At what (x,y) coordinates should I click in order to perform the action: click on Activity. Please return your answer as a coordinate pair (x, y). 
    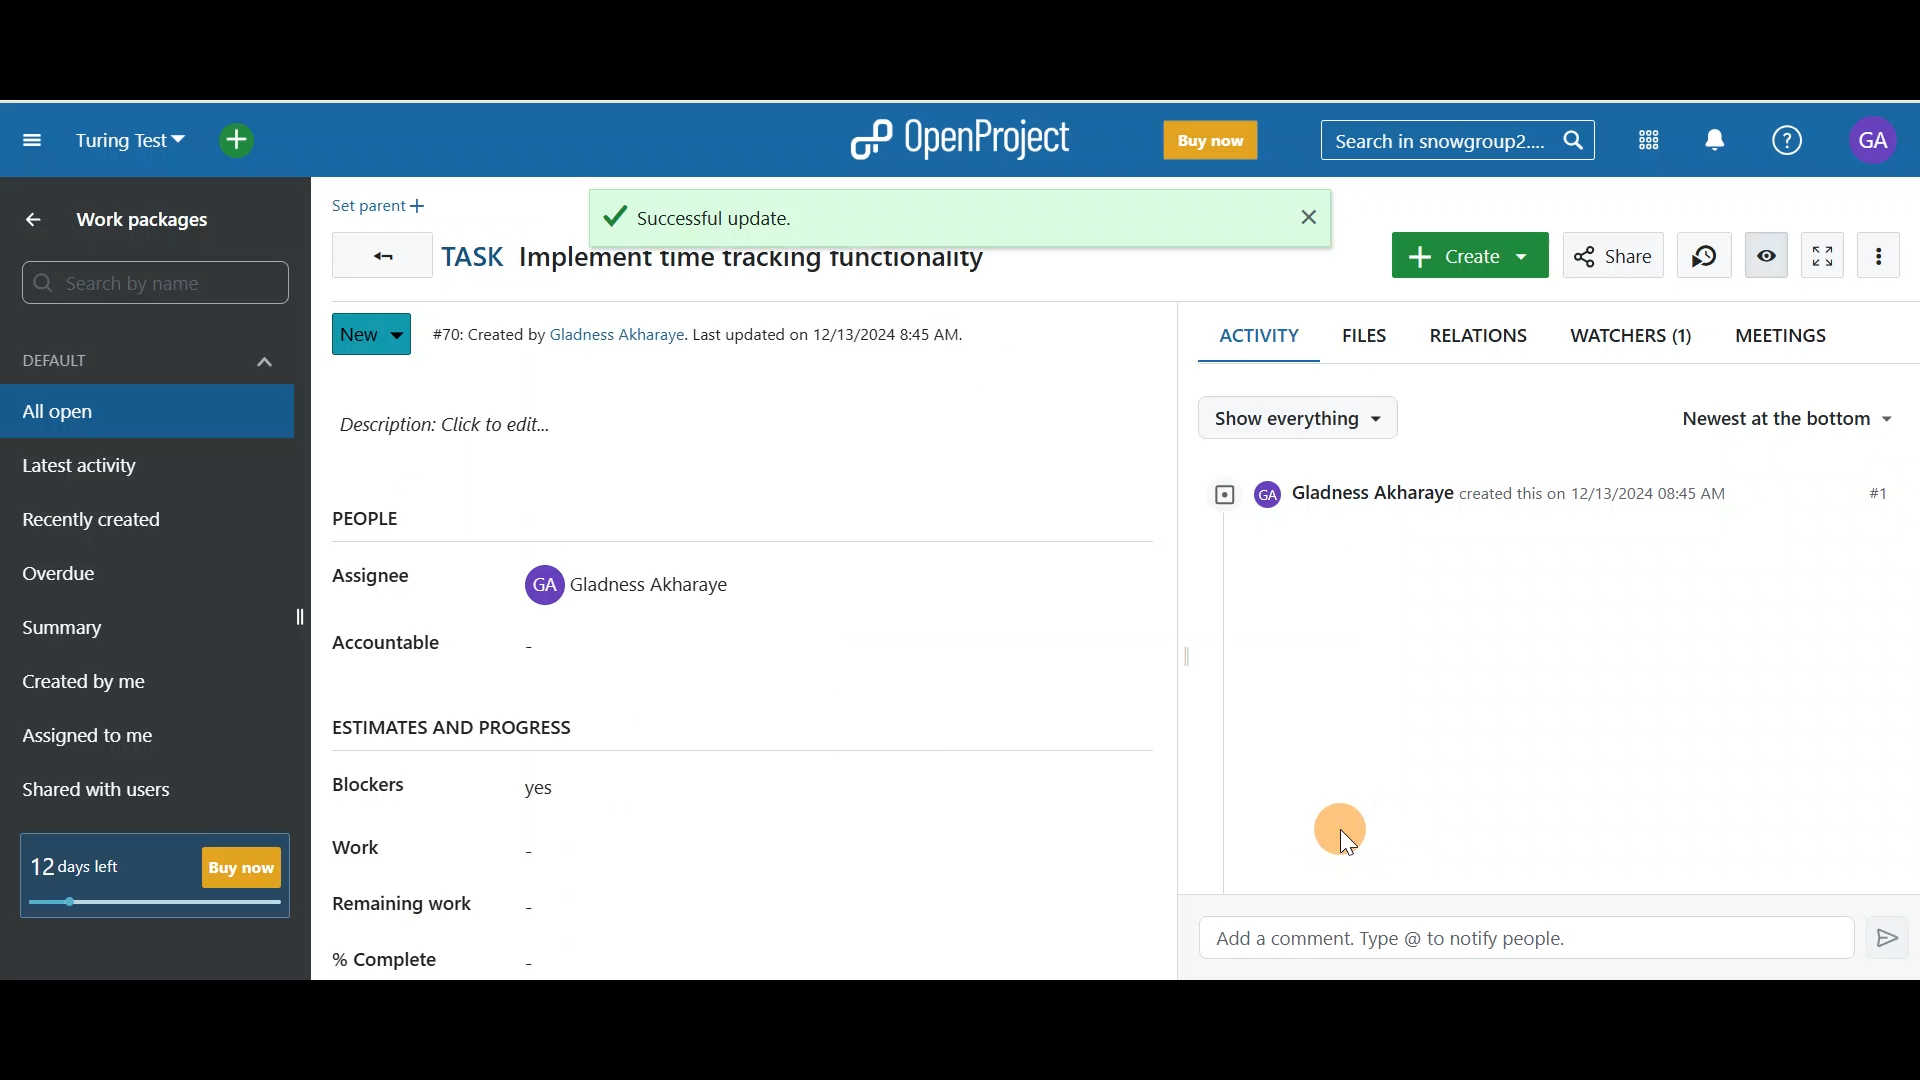
    Looking at the image, I should click on (1246, 335).